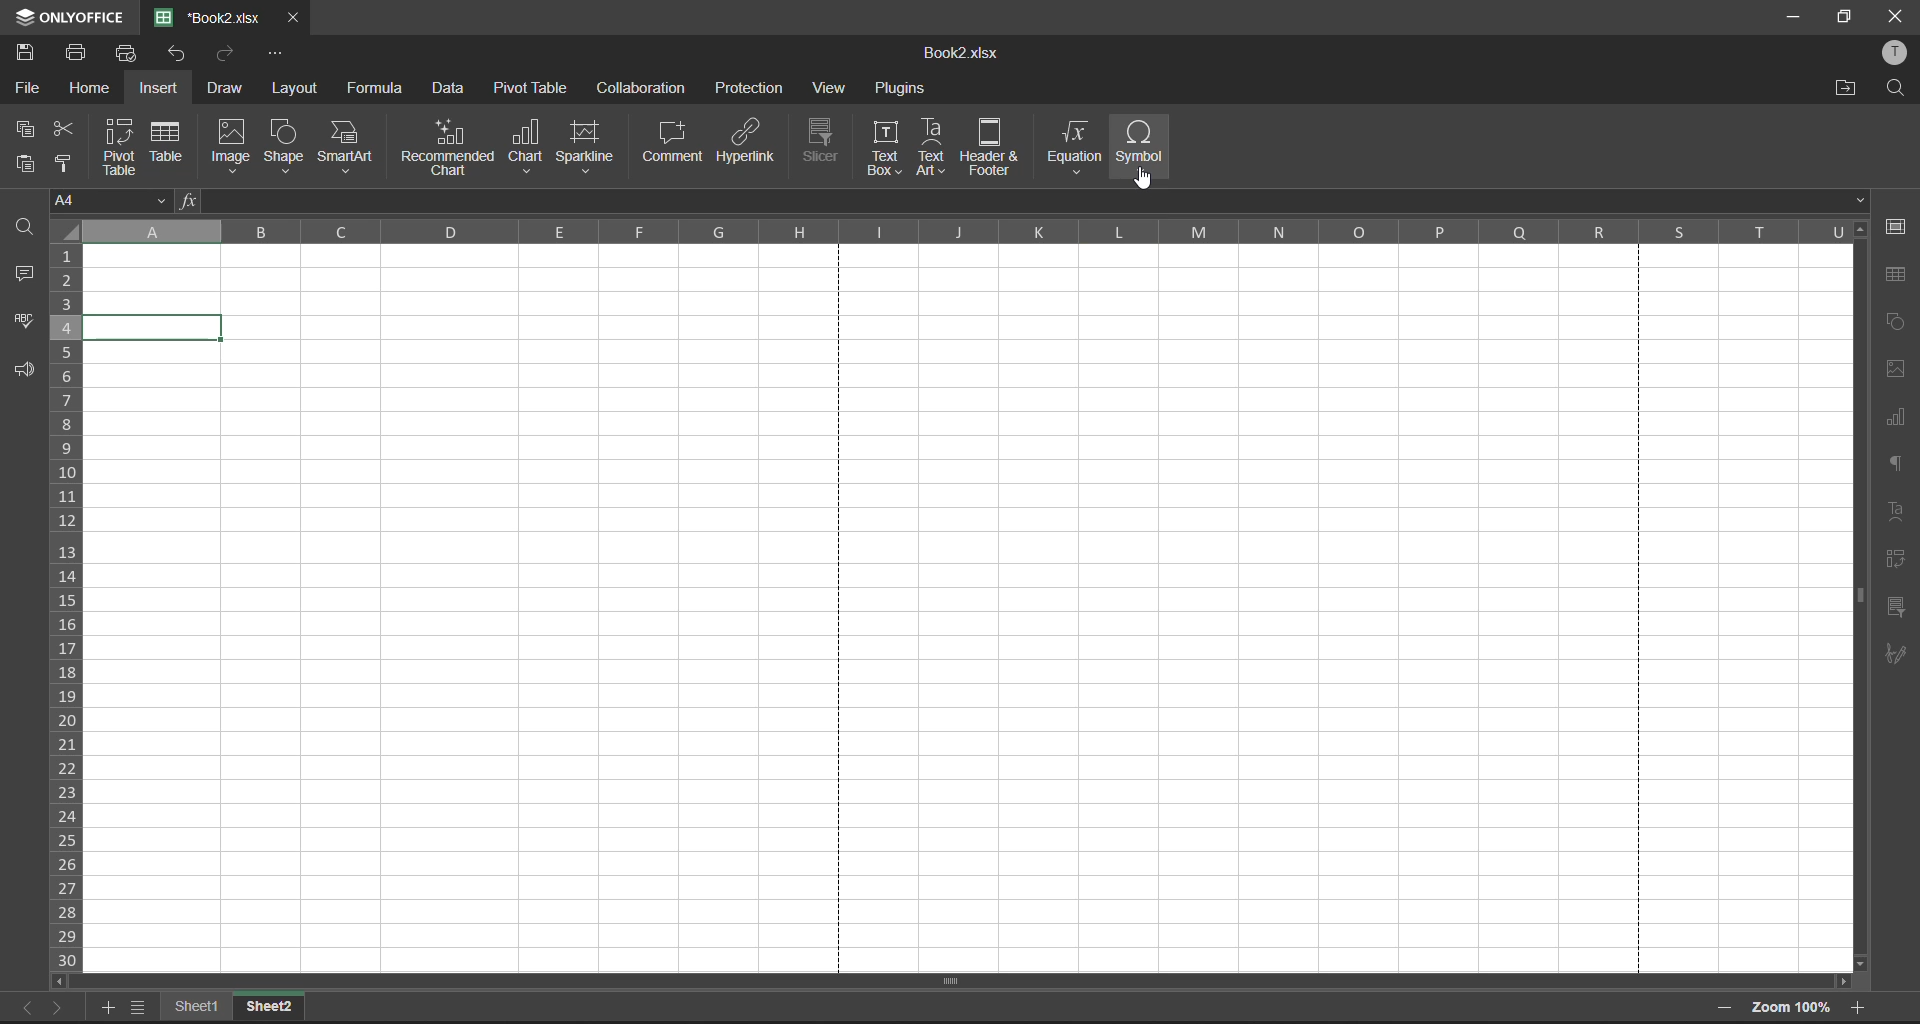  I want to click on ONLYOFFICE, so click(89, 18).